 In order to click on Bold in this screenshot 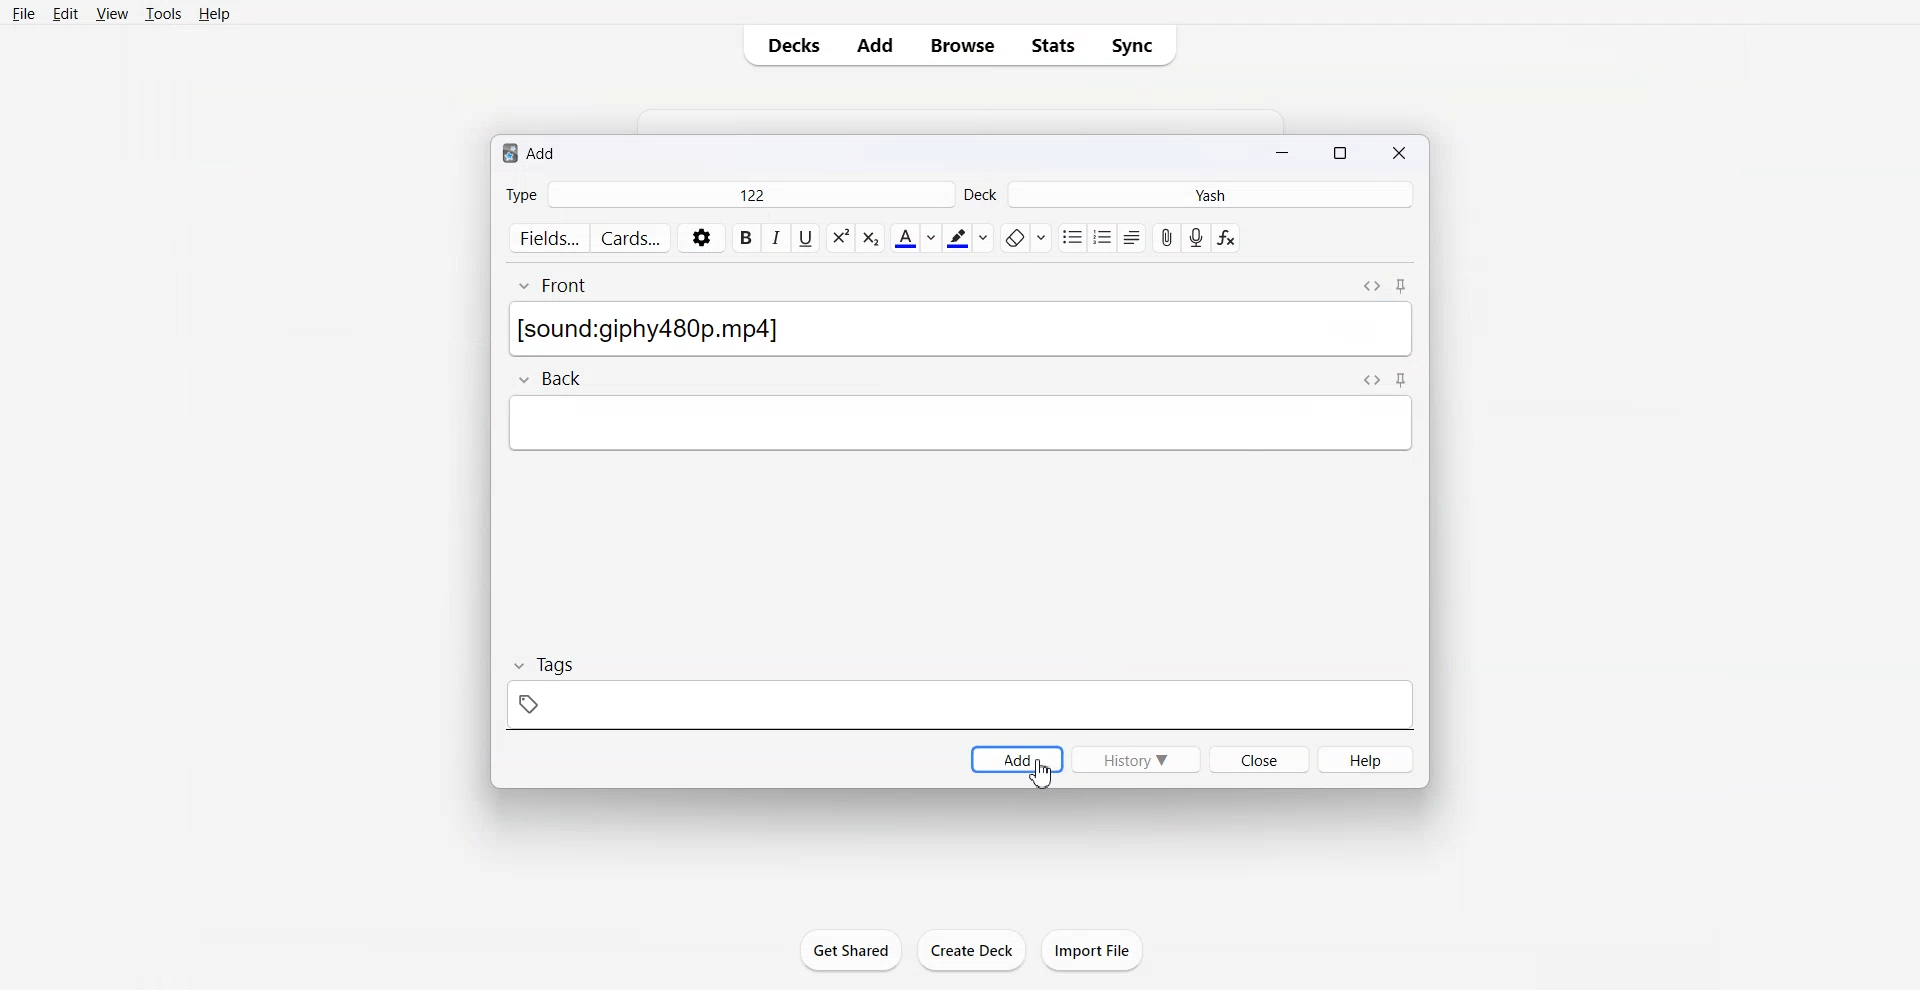, I will do `click(746, 238)`.